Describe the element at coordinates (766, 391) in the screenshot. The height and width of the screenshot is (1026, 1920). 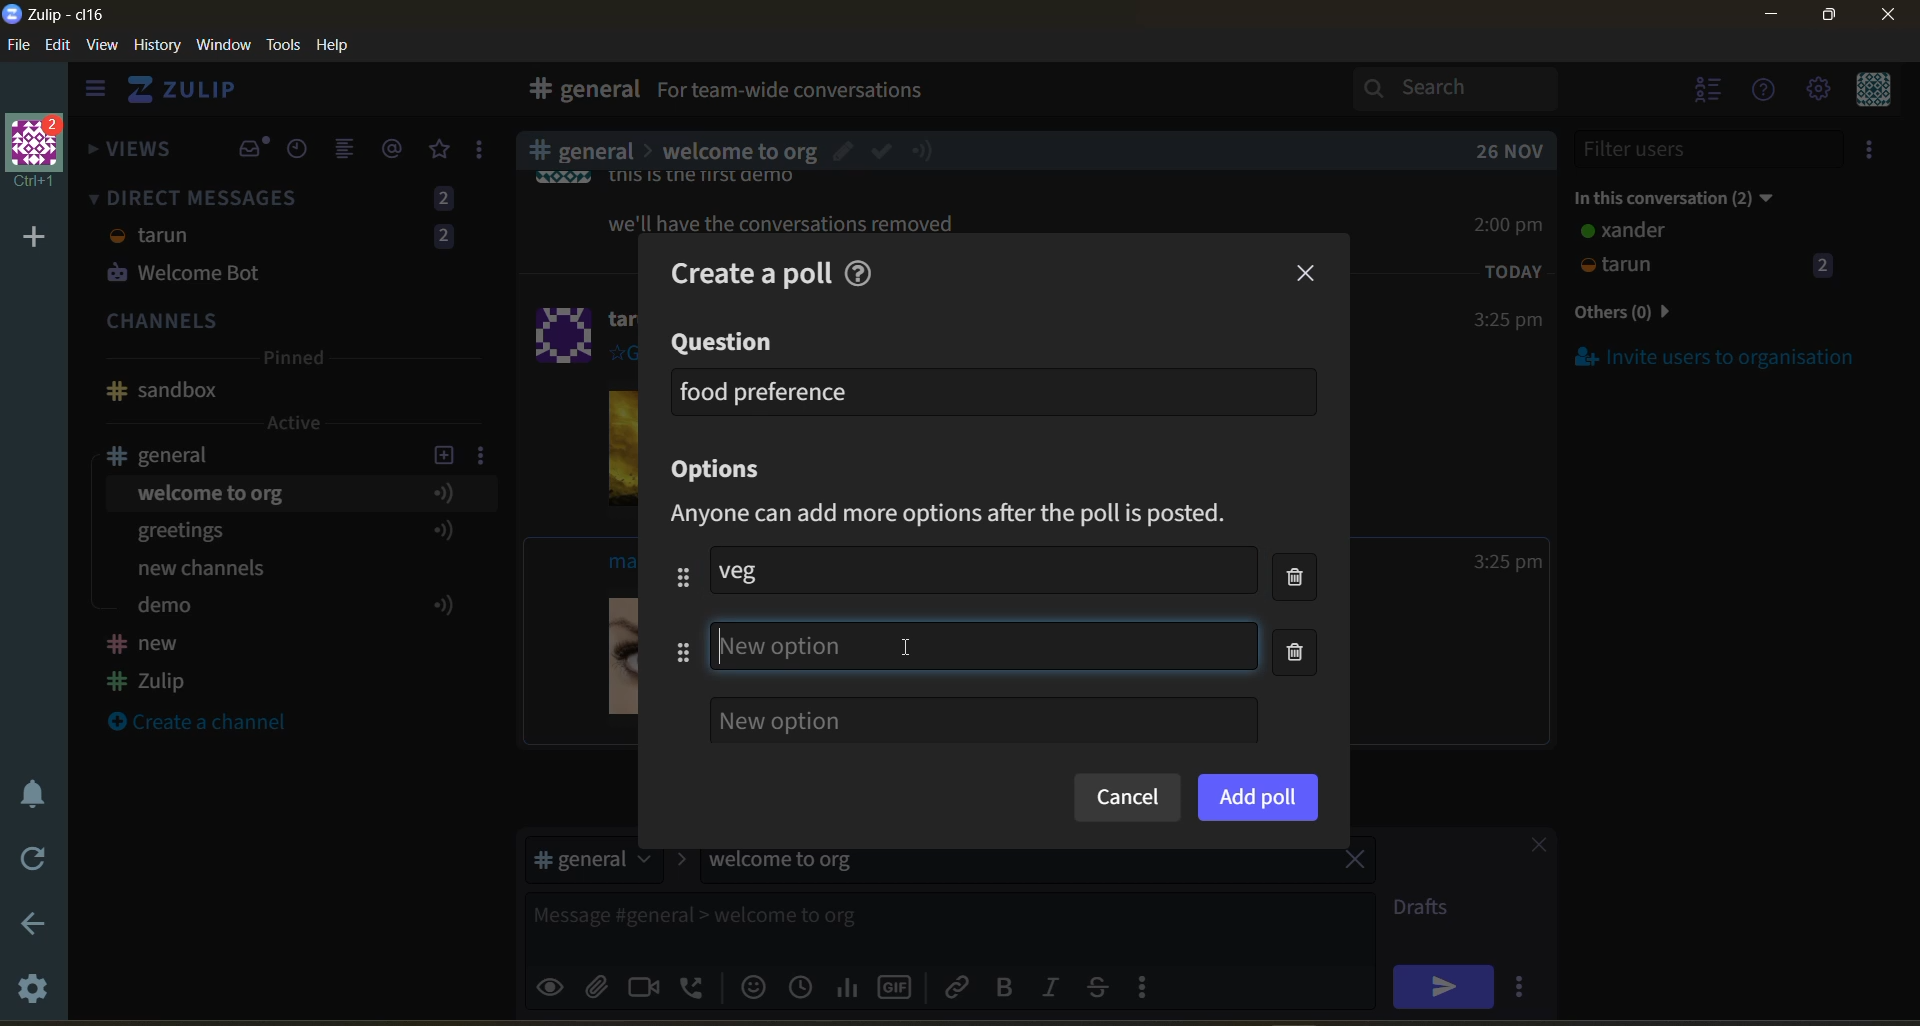
I see `food preference` at that location.